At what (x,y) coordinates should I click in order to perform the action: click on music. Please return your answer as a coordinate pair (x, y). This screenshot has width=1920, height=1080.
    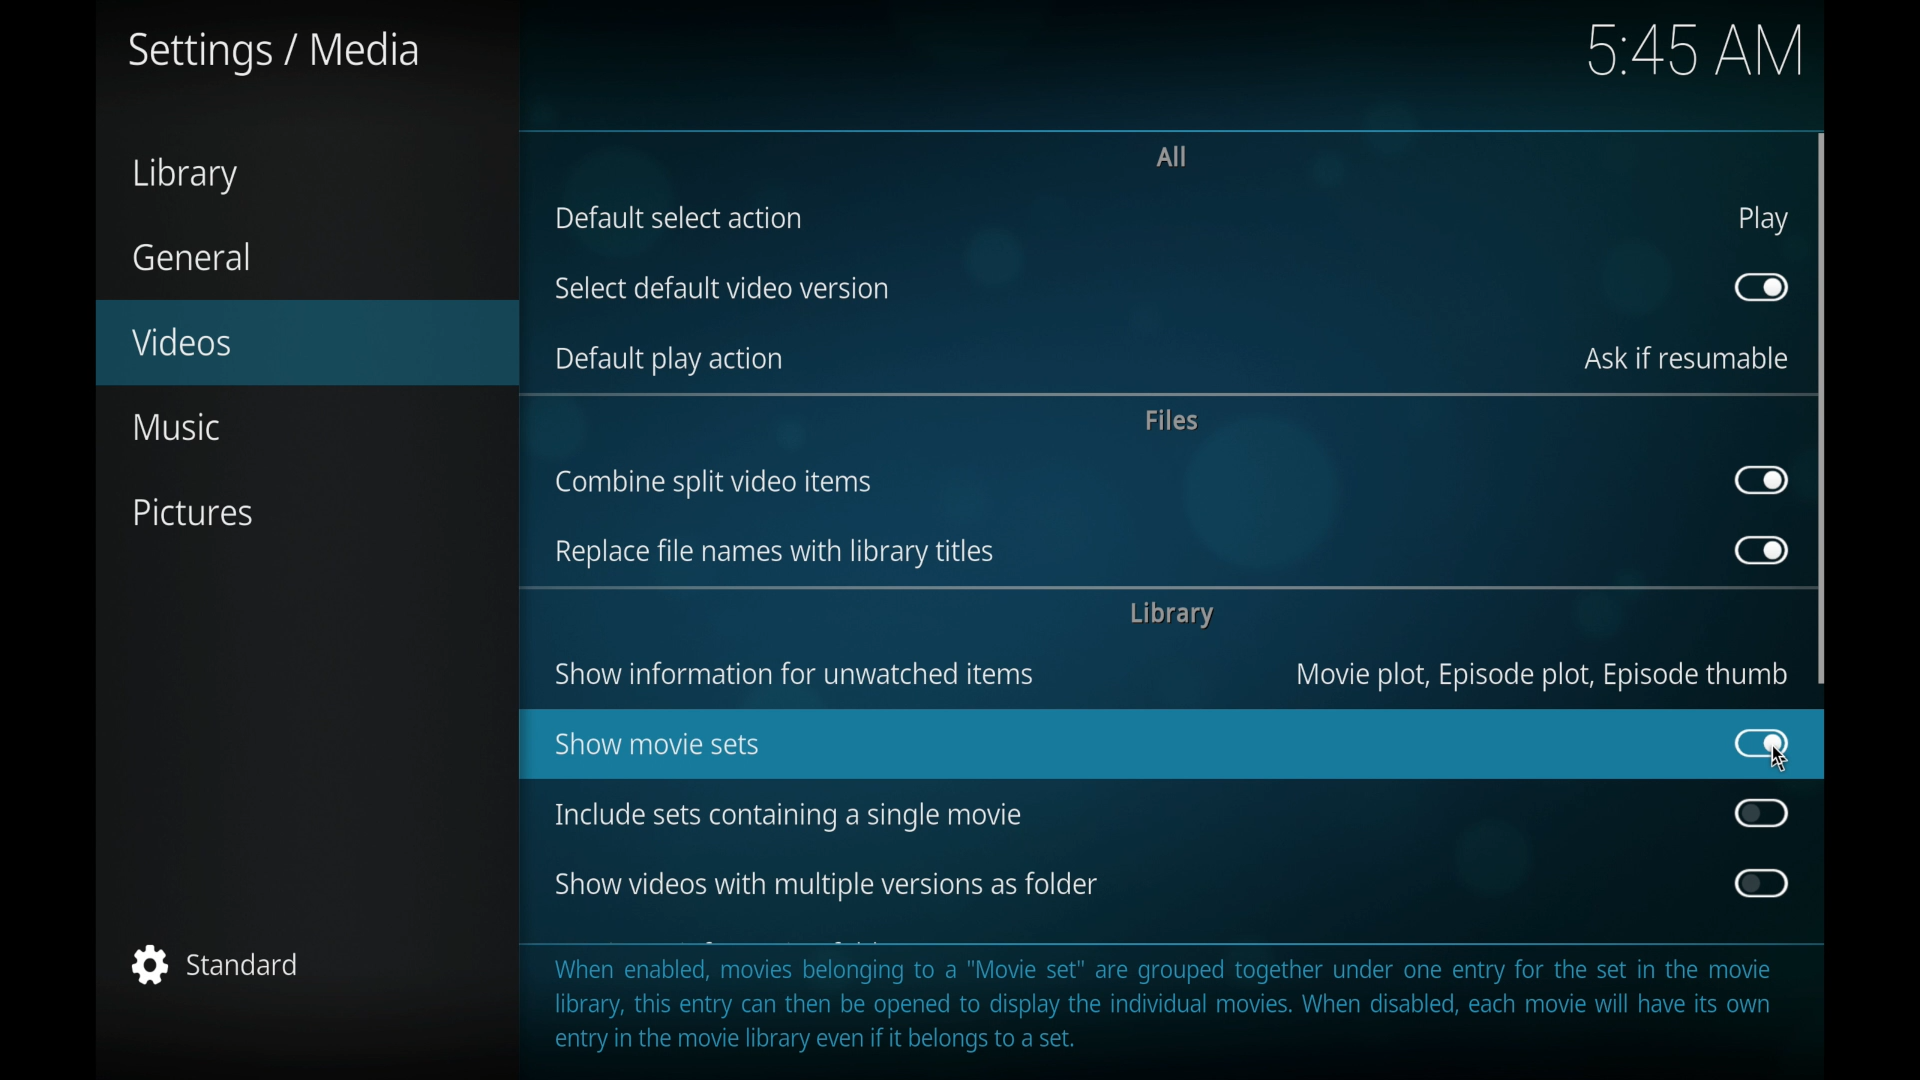
    Looking at the image, I should click on (176, 427).